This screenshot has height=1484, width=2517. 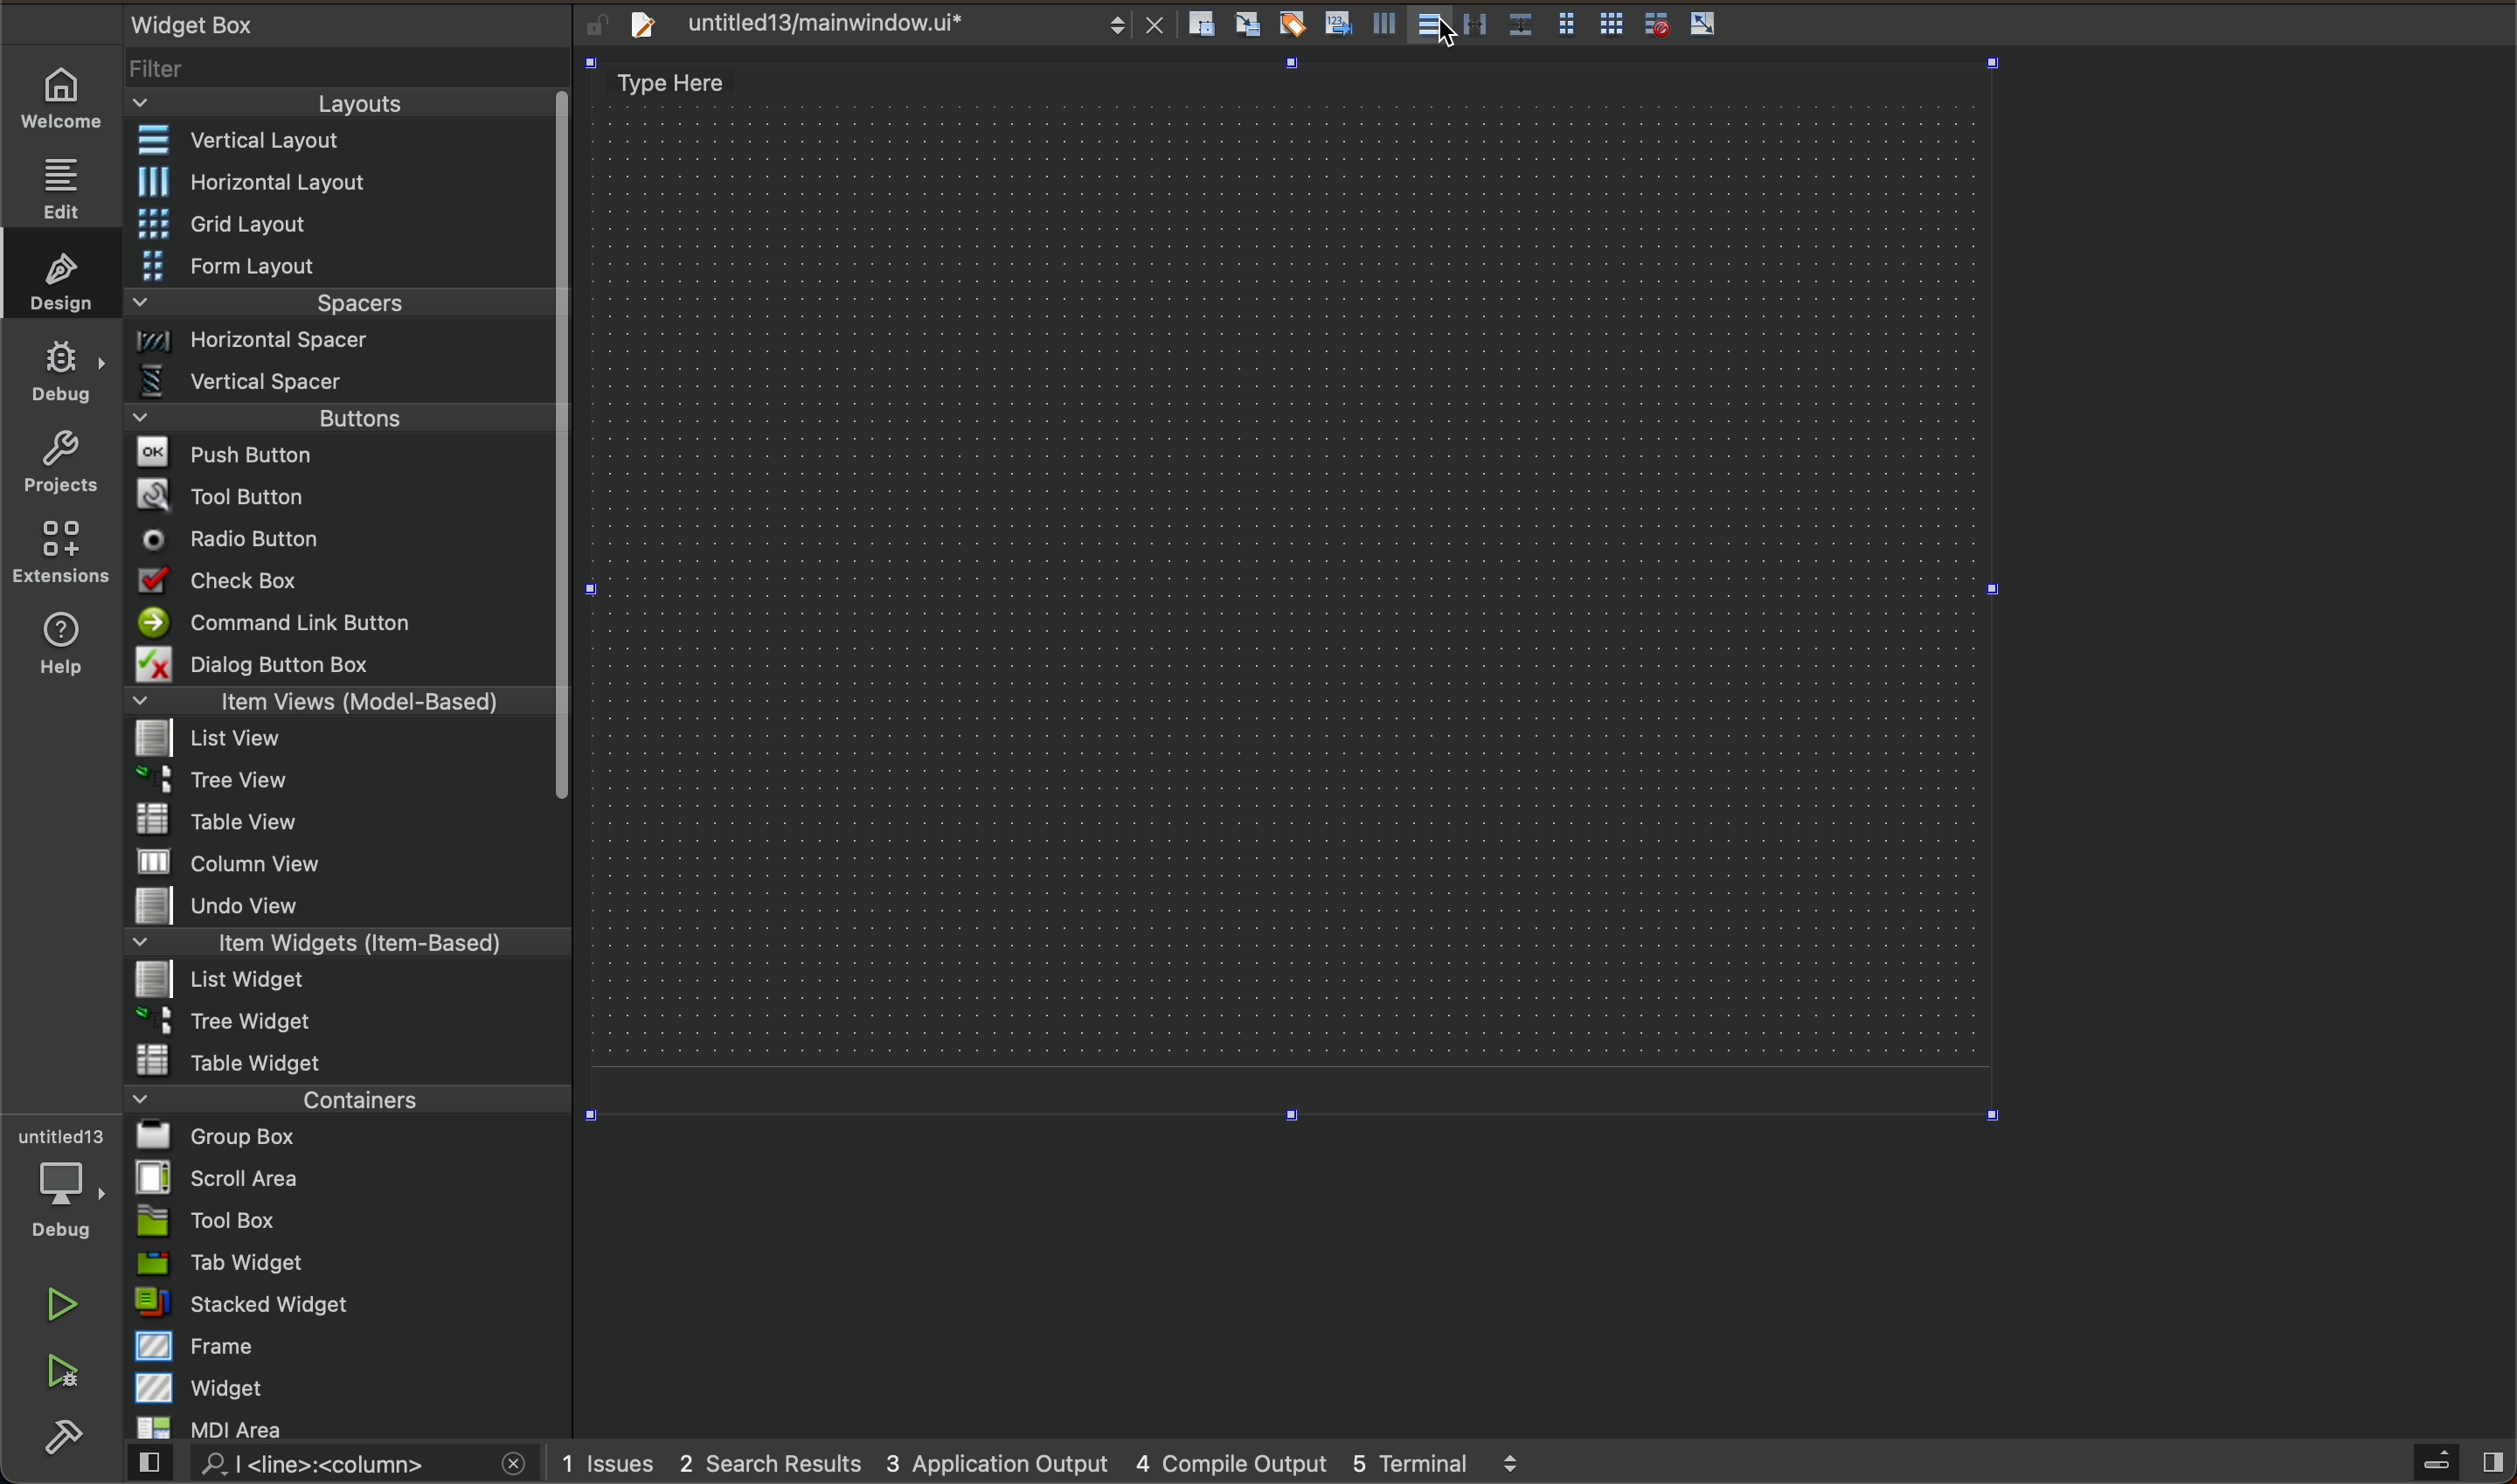 I want to click on logs, so click(x=1064, y=1462).